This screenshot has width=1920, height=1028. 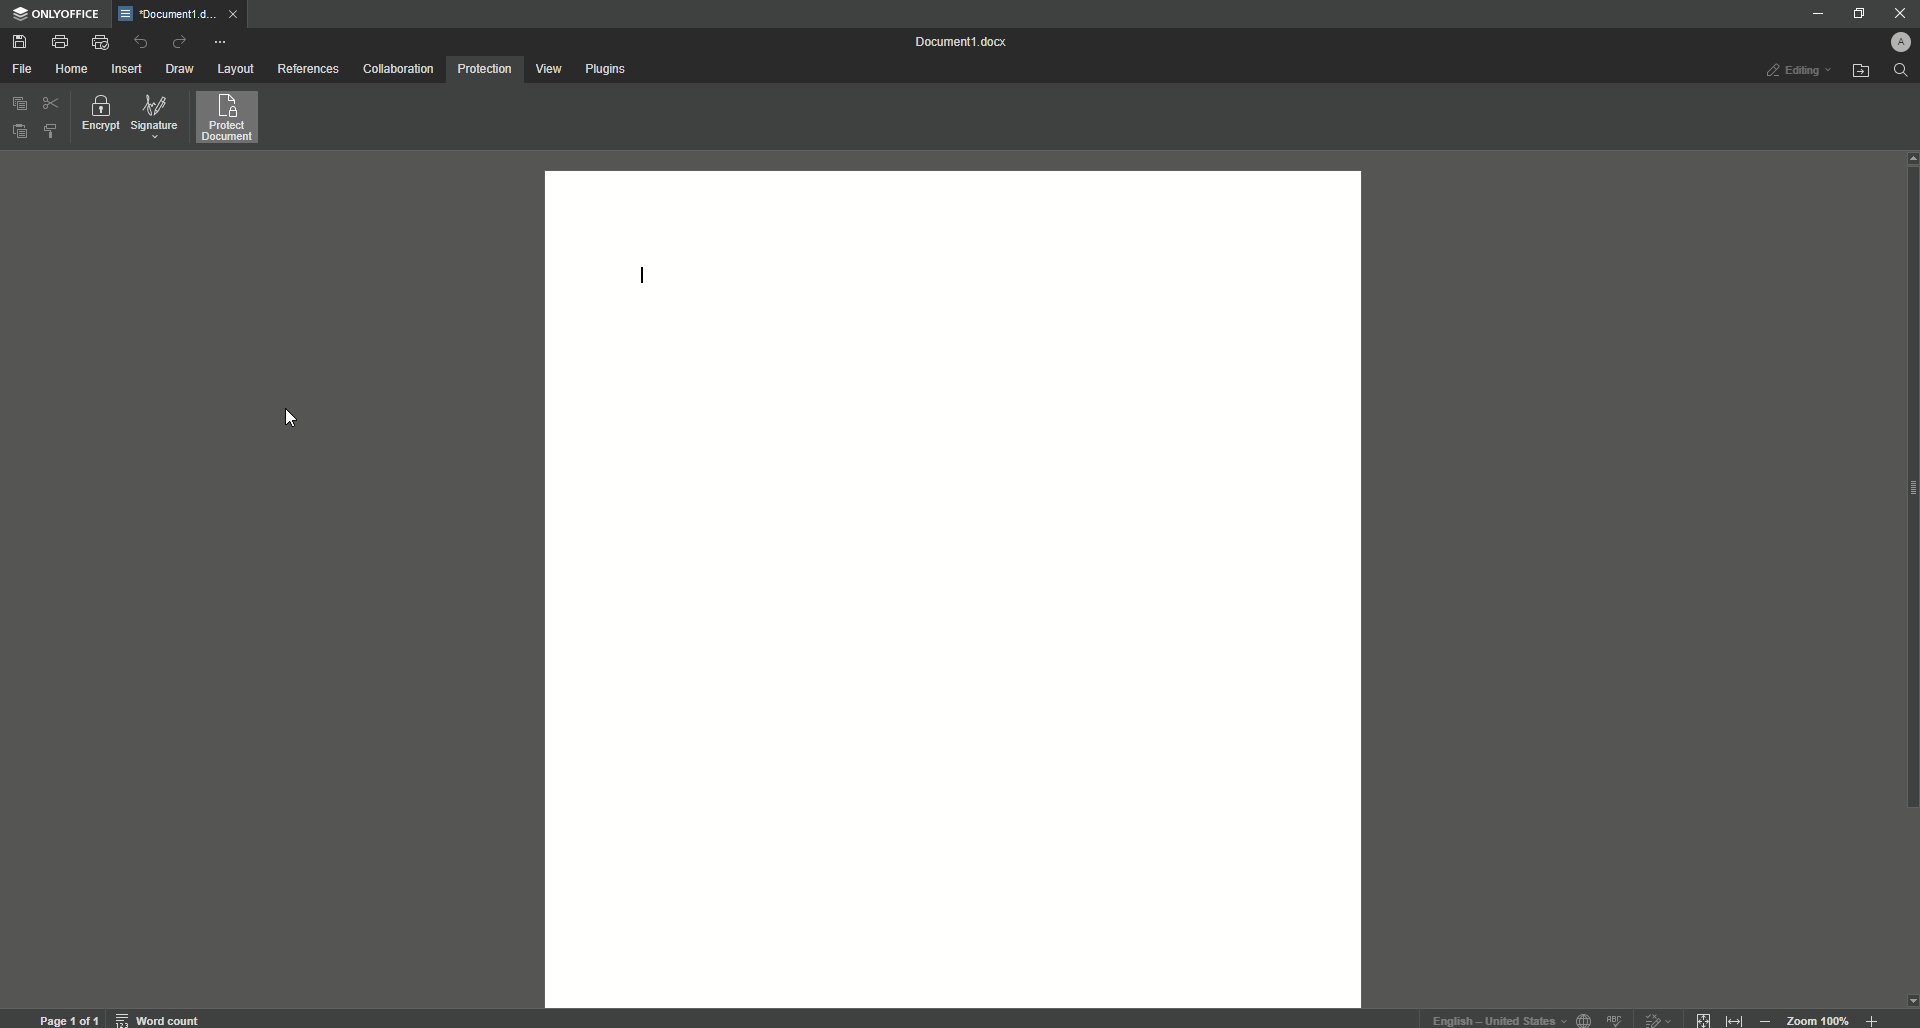 What do you see at coordinates (1873, 1017) in the screenshot?
I see `Zoom in` at bounding box center [1873, 1017].